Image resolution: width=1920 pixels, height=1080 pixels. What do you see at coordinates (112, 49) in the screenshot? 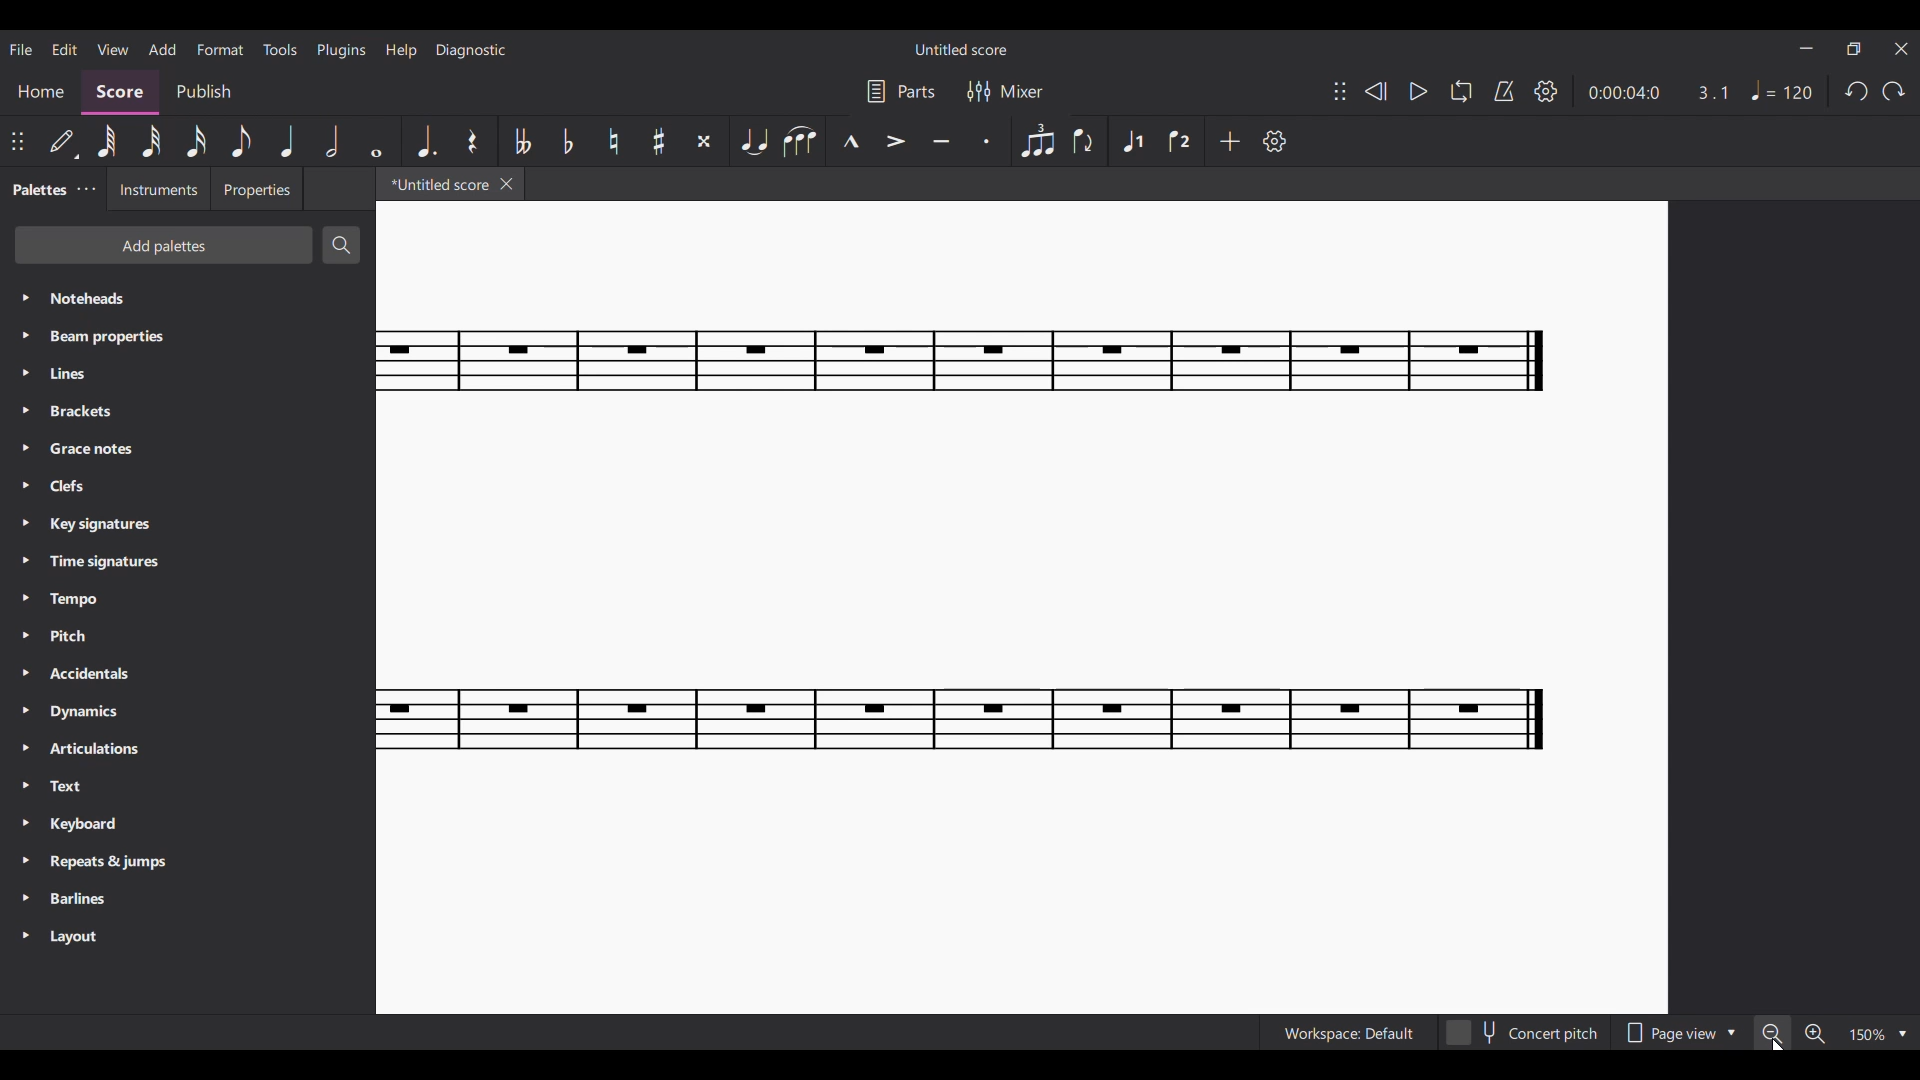
I see `View menu` at bounding box center [112, 49].